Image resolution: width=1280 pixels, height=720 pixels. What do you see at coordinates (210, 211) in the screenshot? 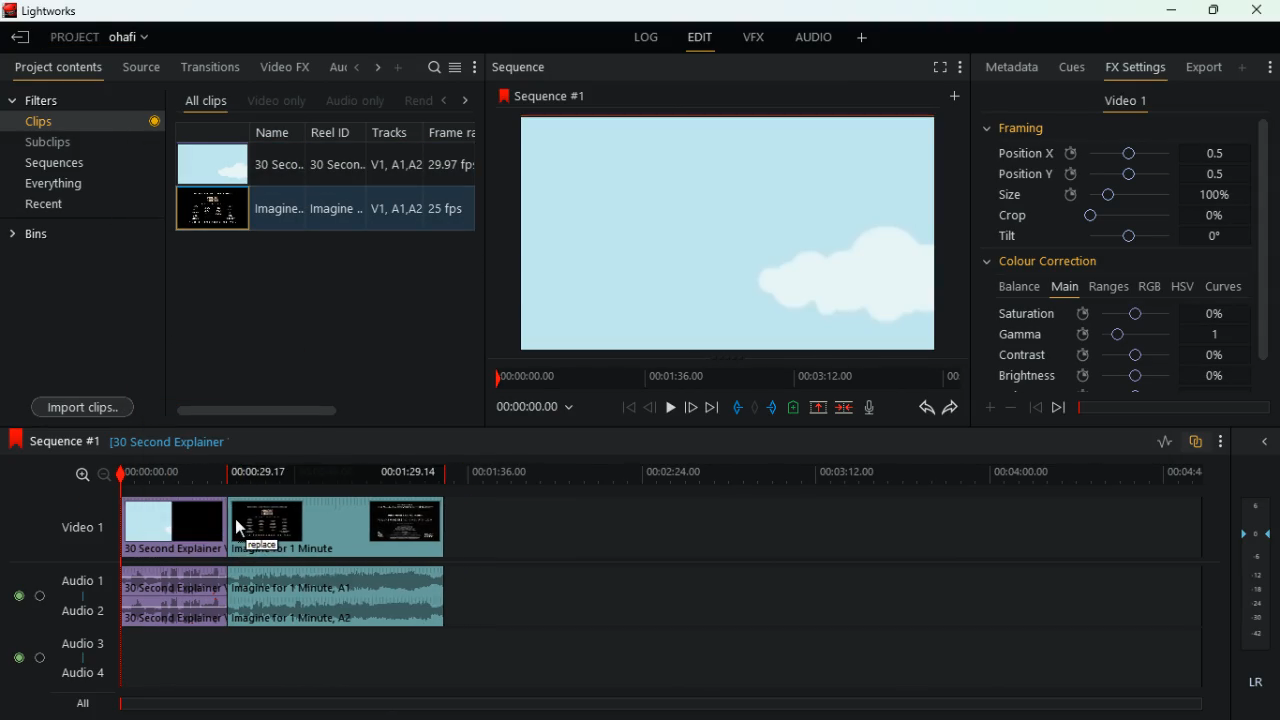
I see `video` at bounding box center [210, 211].